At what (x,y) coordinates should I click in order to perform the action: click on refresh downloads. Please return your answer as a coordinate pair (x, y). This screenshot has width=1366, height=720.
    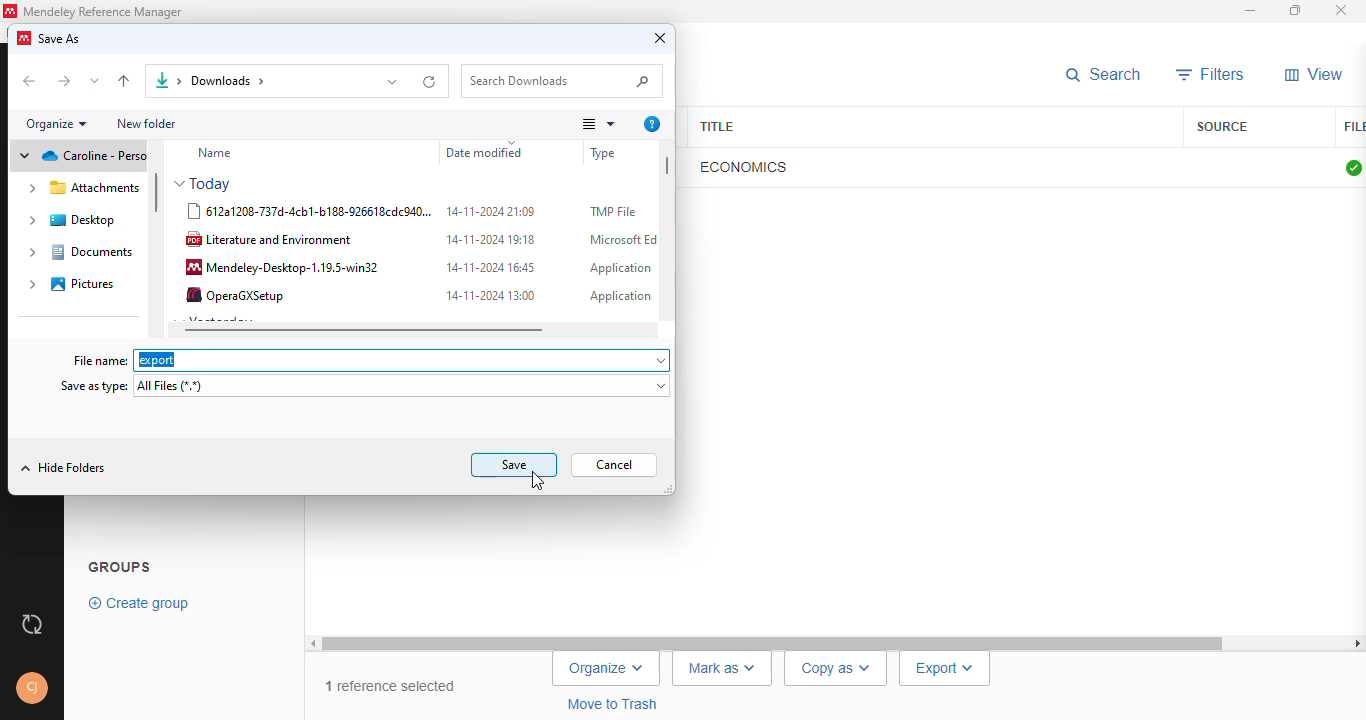
    Looking at the image, I should click on (429, 82).